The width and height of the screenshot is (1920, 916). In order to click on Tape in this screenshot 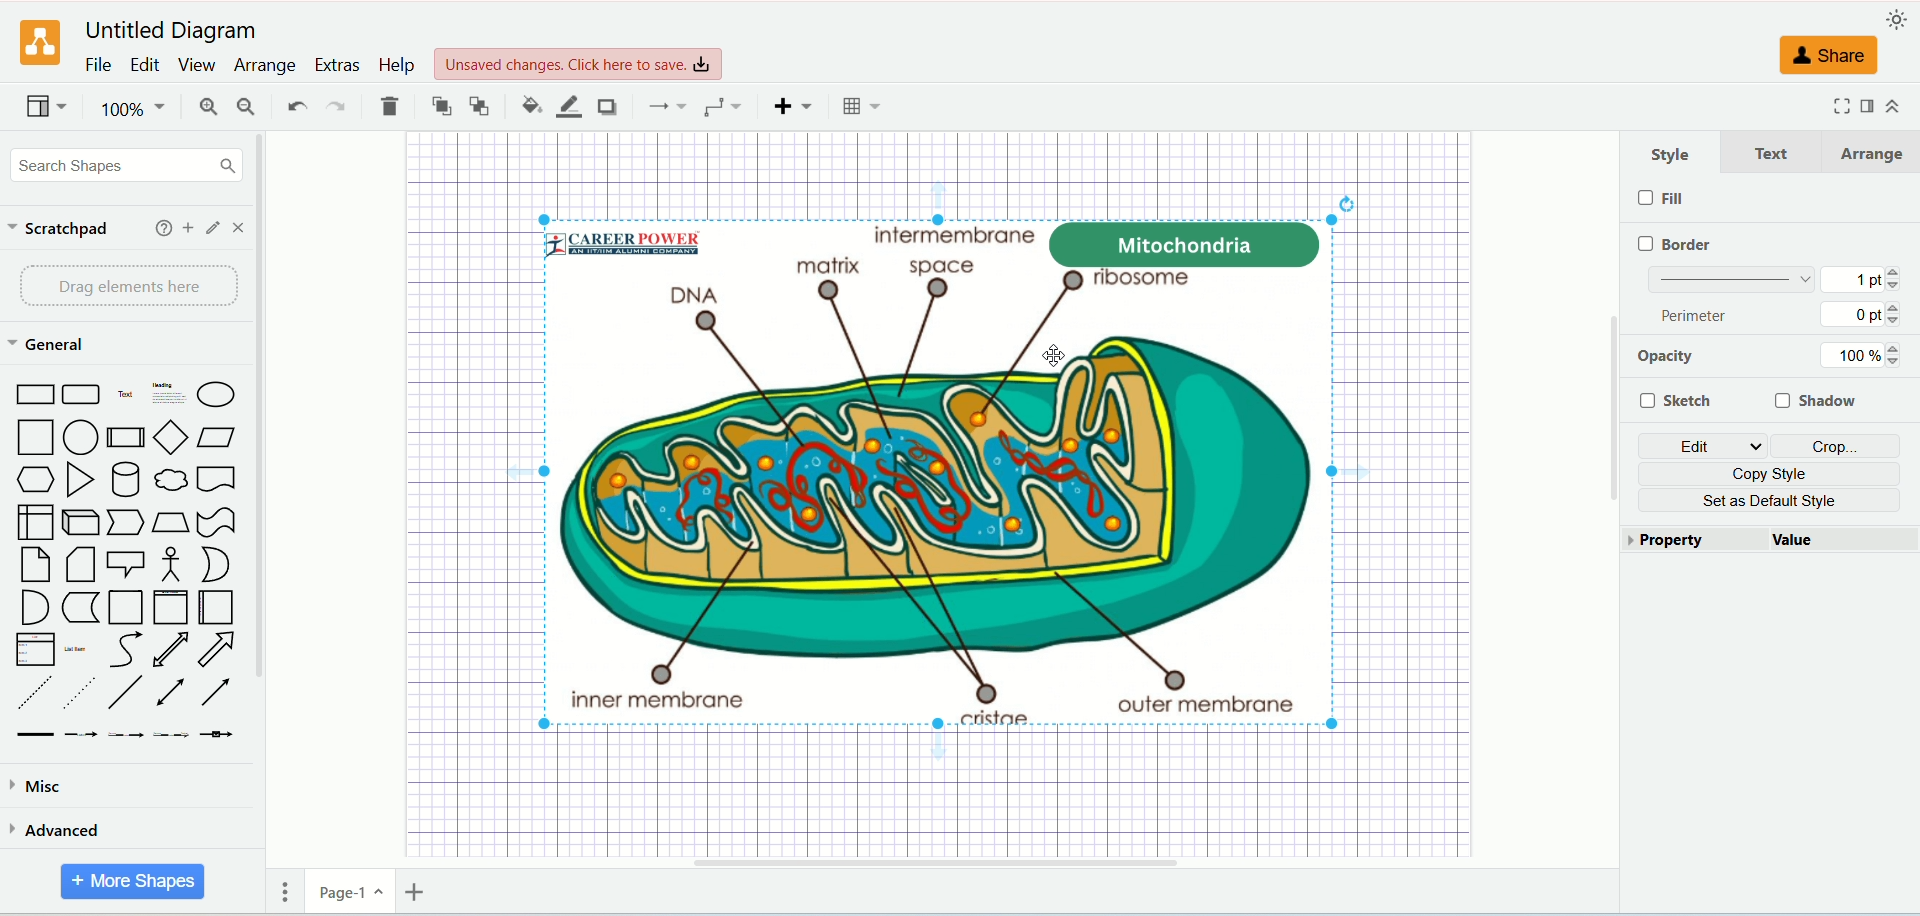, I will do `click(216, 524)`.